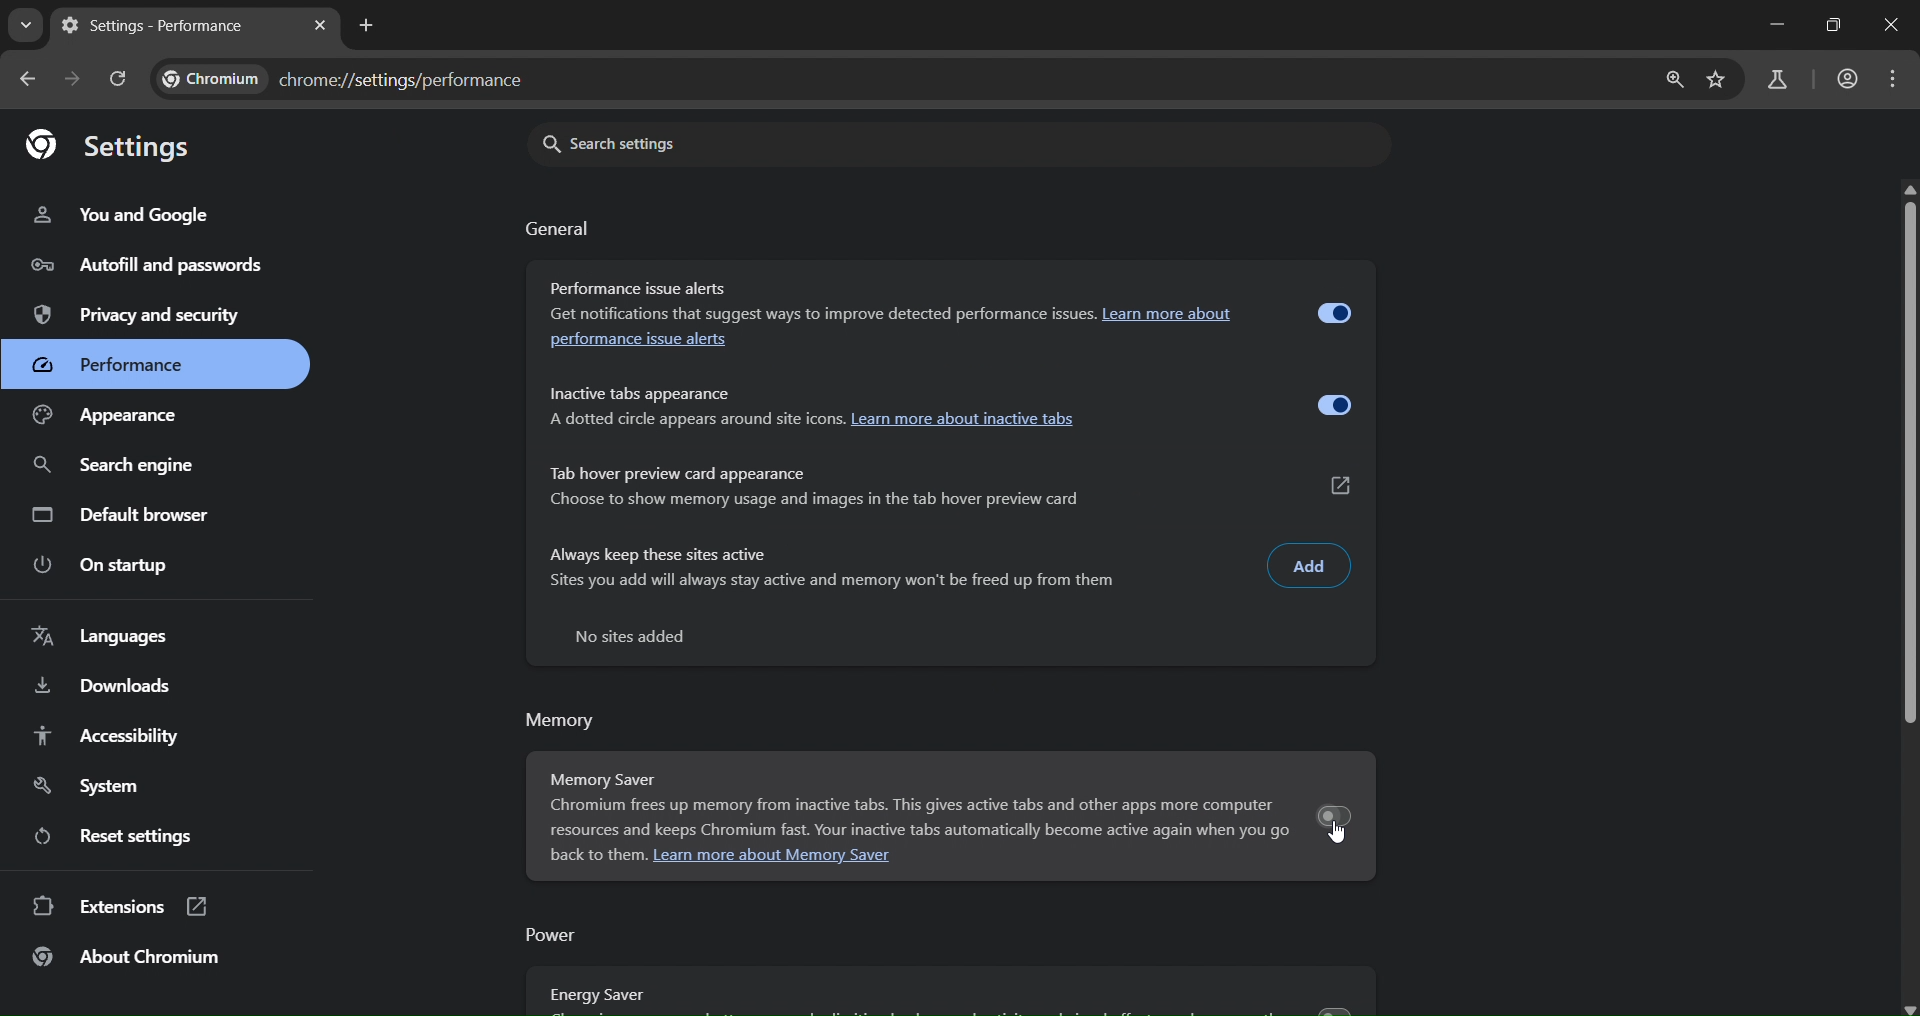 The width and height of the screenshot is (1920, 1016). What do you see at coordinates (1169, 314) in the screenshot?
I see `Learn more about` at bounding box center [1169, 314].